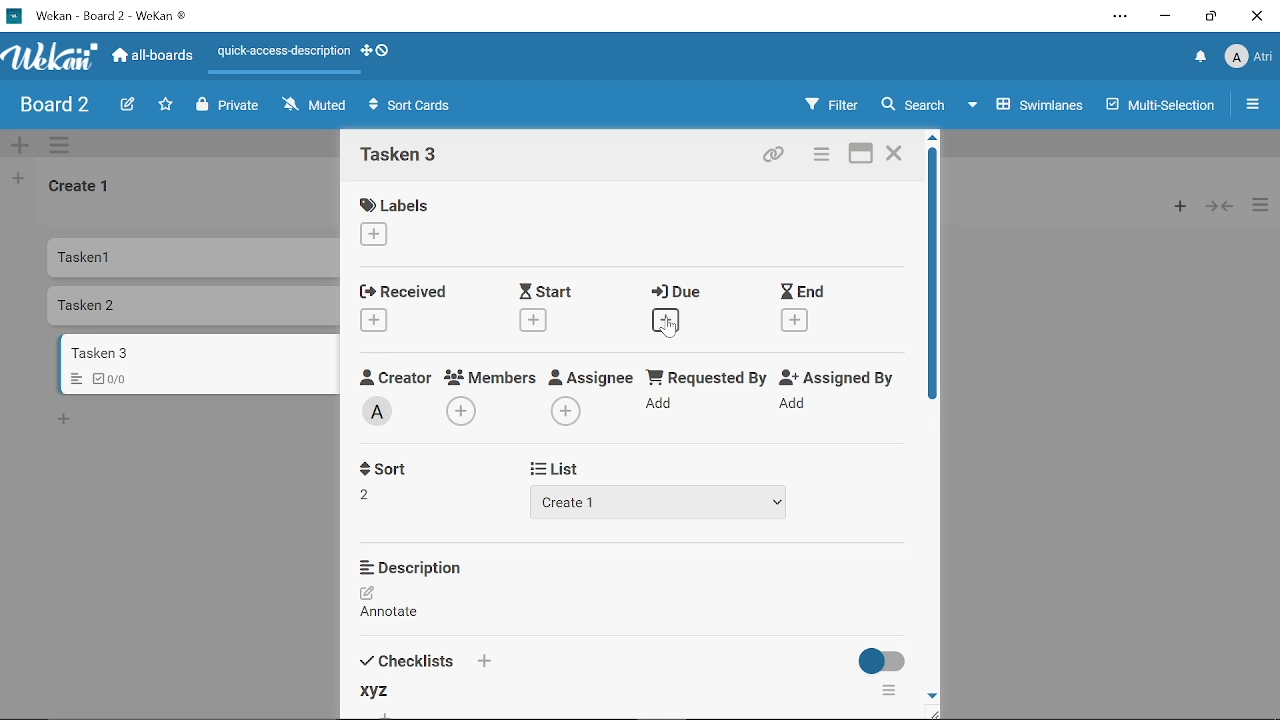  What do you see at coordinates (1248, 58) in the screenshot?
I see `Profile name` at bounding box center [1248, 58].